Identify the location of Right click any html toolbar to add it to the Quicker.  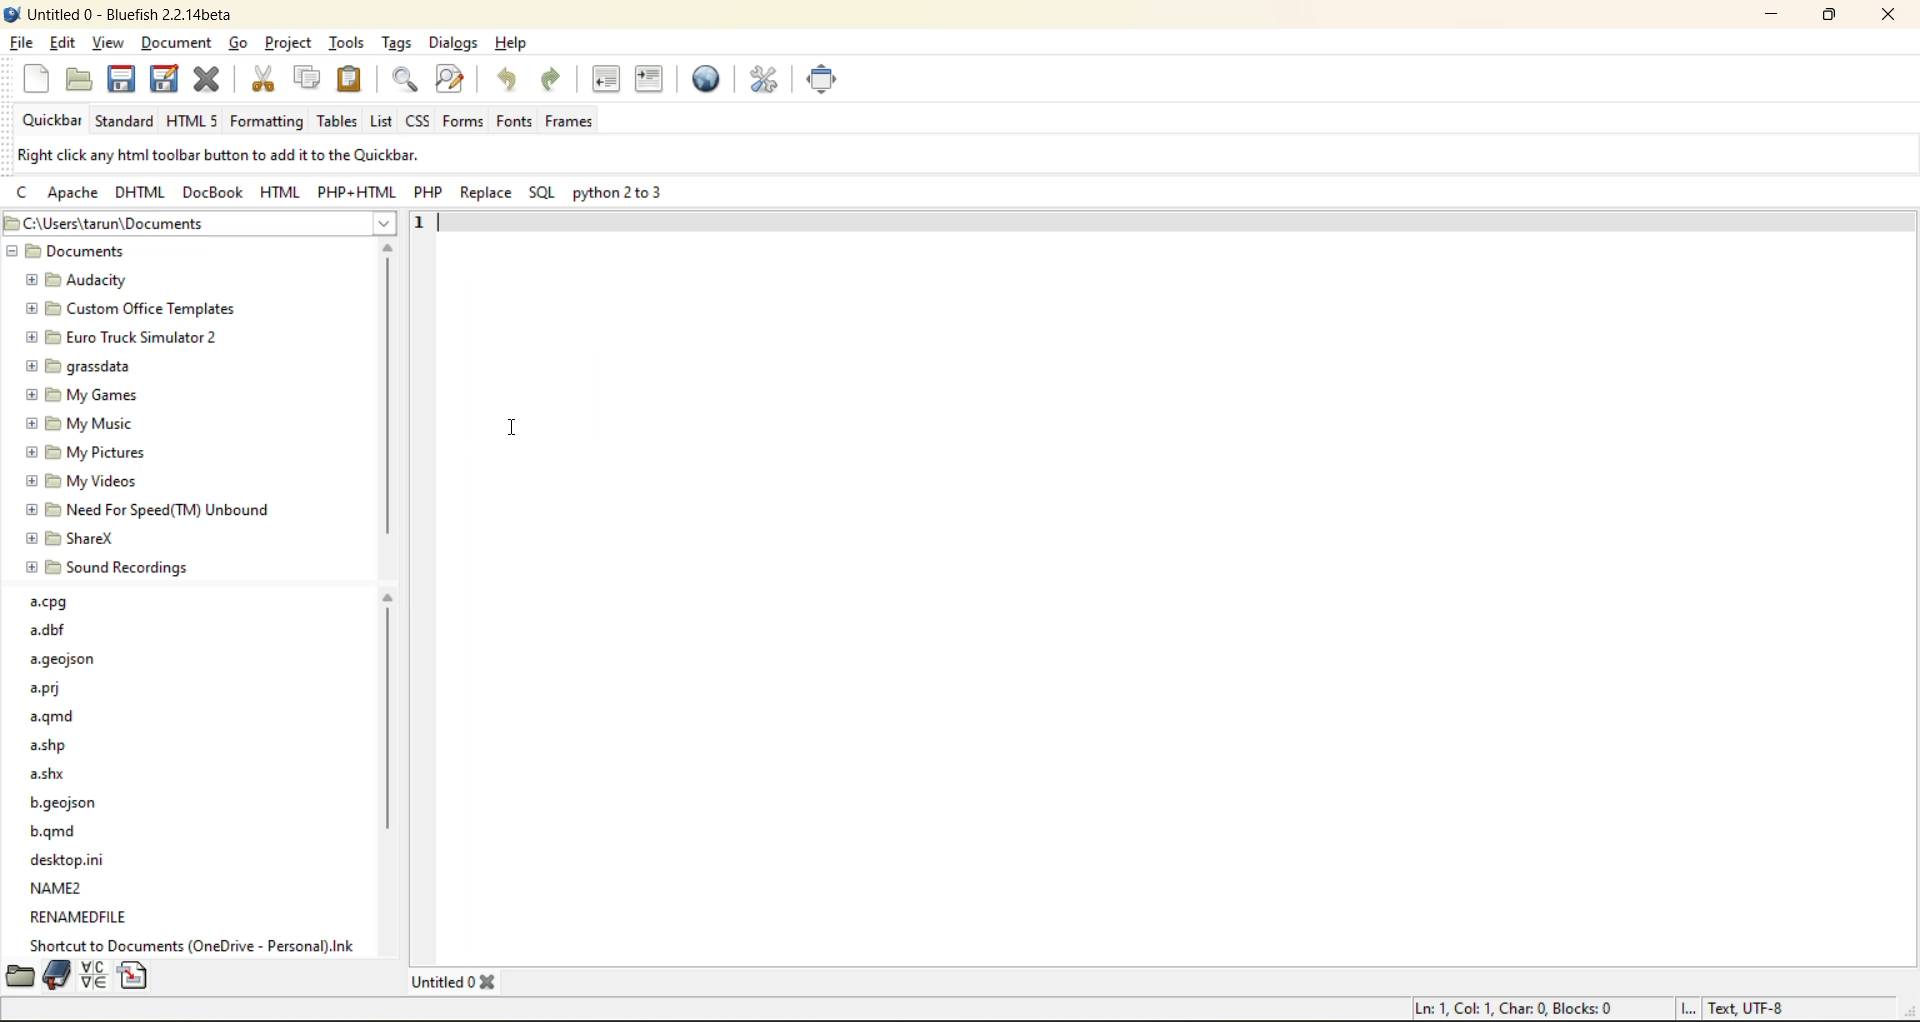
(221, 154).